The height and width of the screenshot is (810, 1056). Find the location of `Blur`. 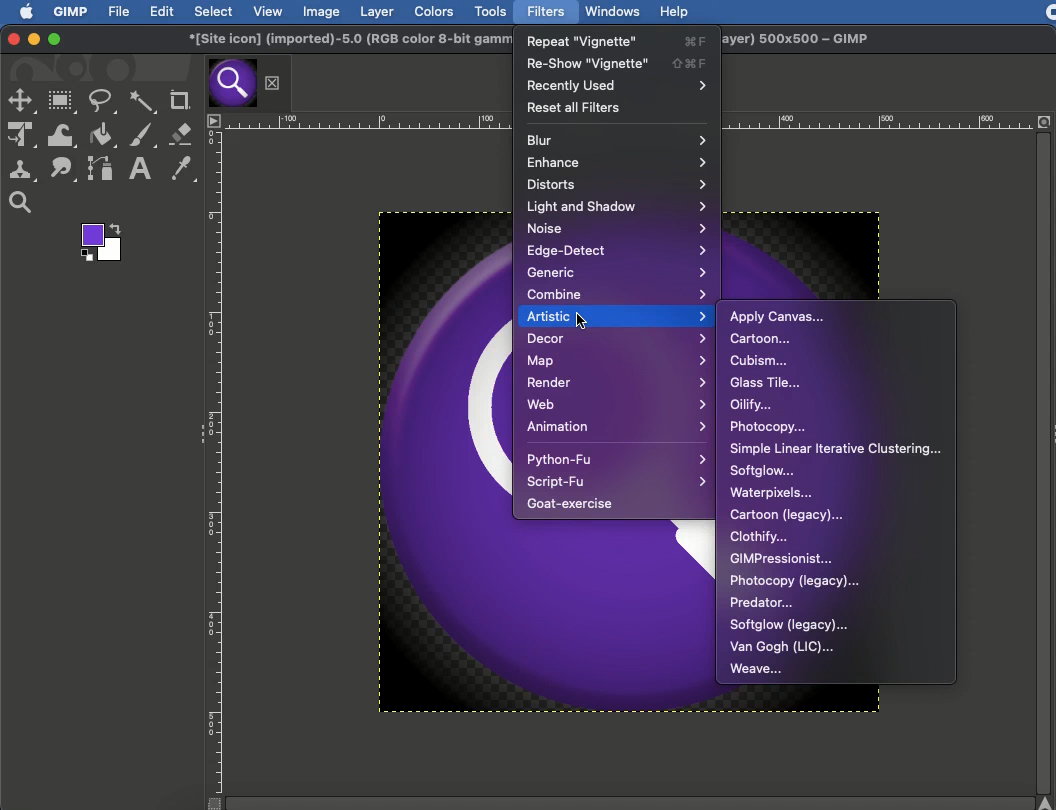

Blur is located at coordinates (617, 139).